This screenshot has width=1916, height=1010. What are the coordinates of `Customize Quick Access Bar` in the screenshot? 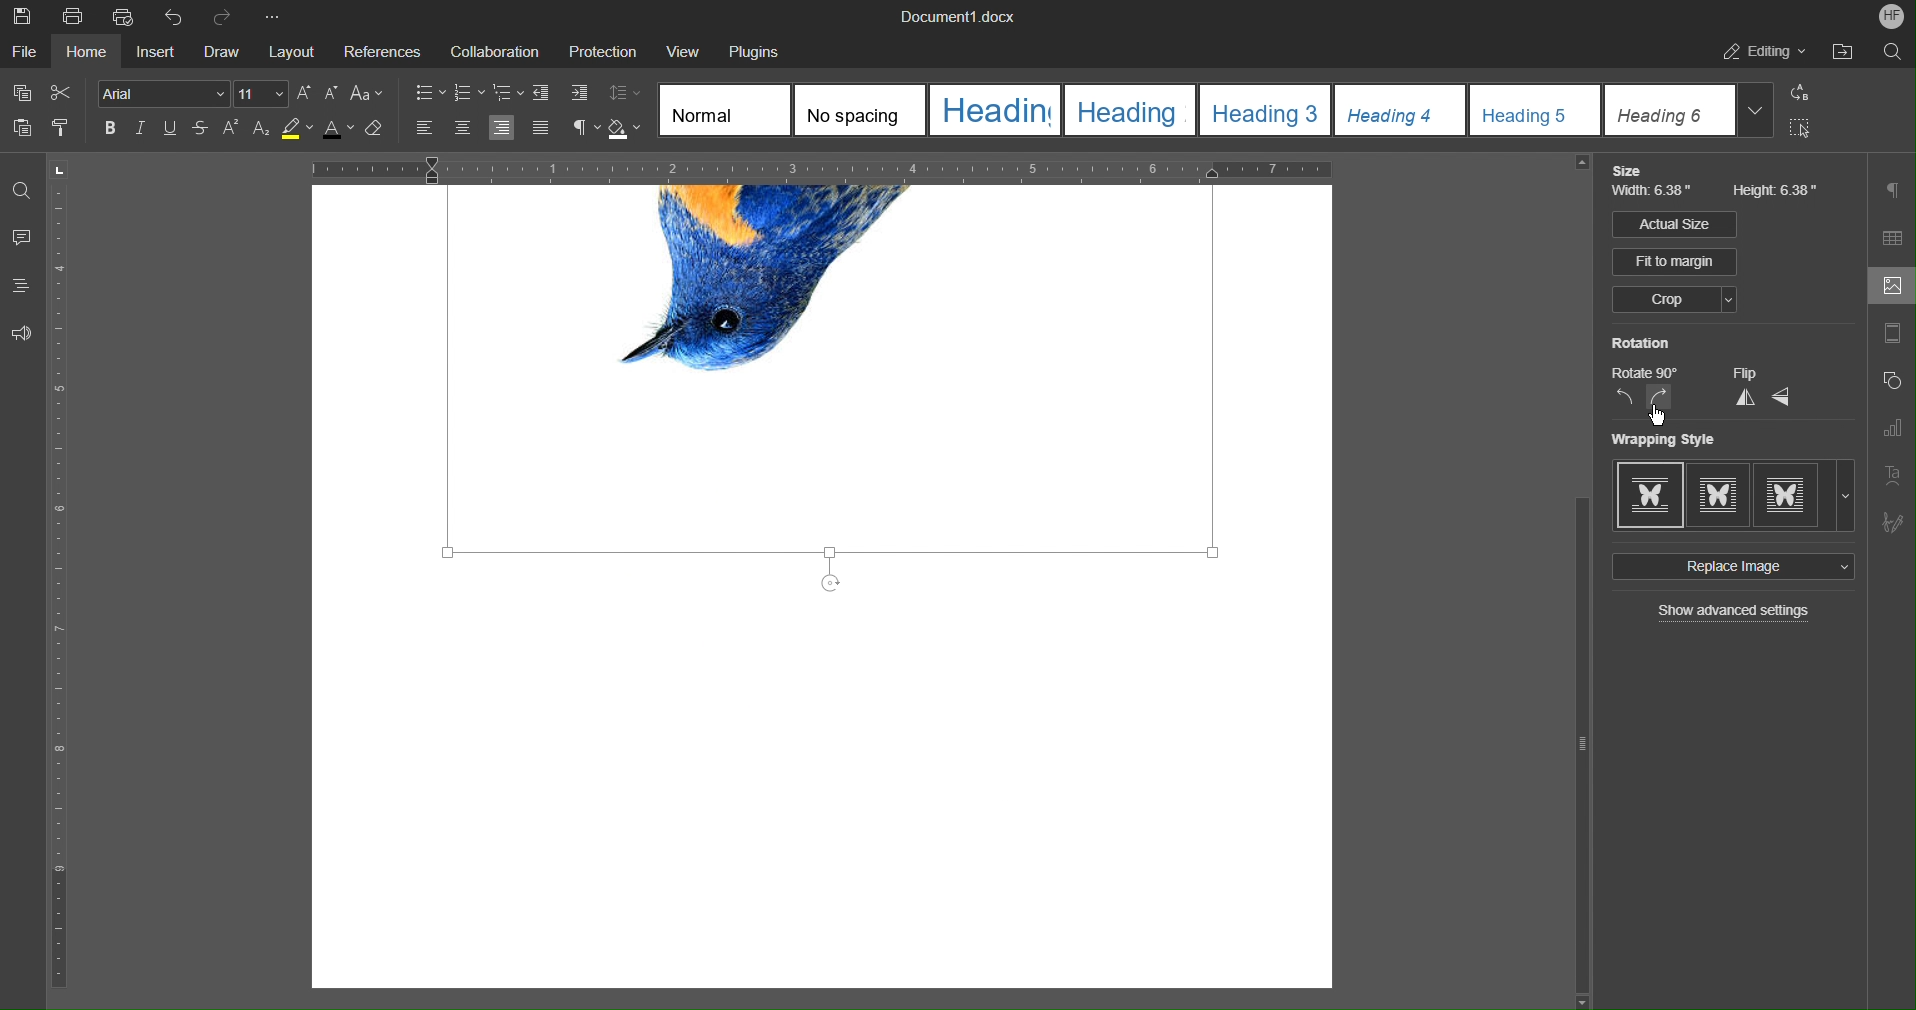 It's located at (271, 14).